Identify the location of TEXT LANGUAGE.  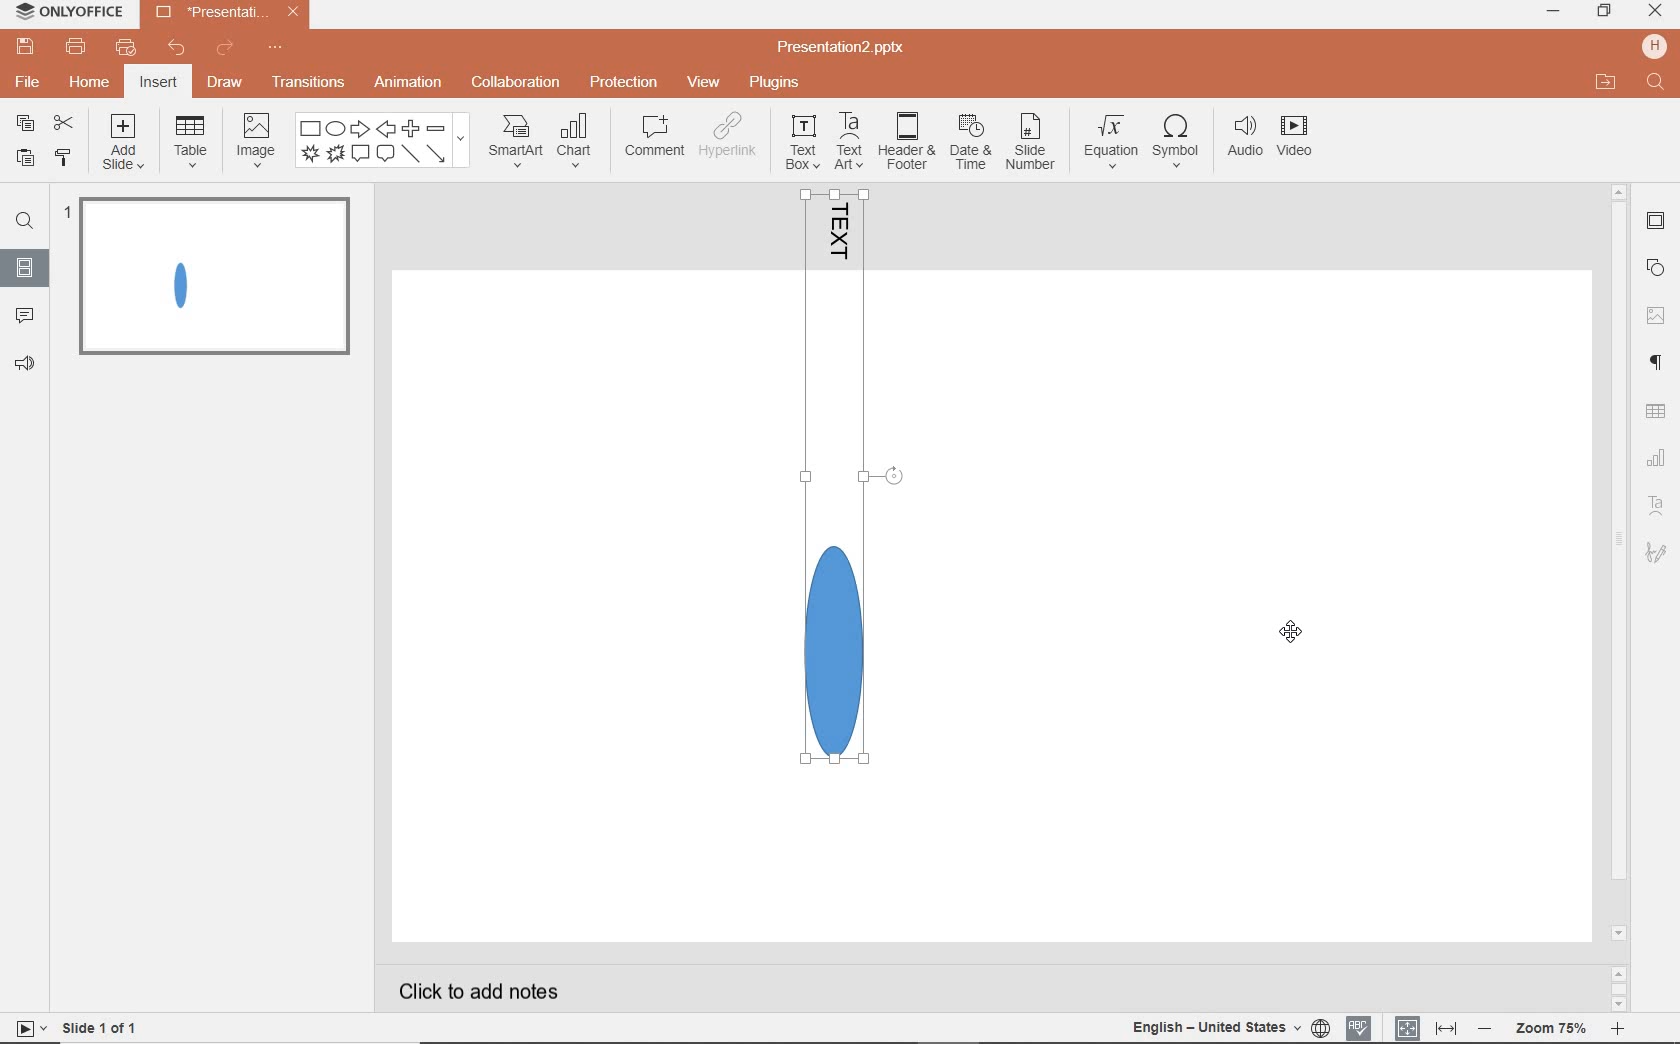
(1228, 1028).